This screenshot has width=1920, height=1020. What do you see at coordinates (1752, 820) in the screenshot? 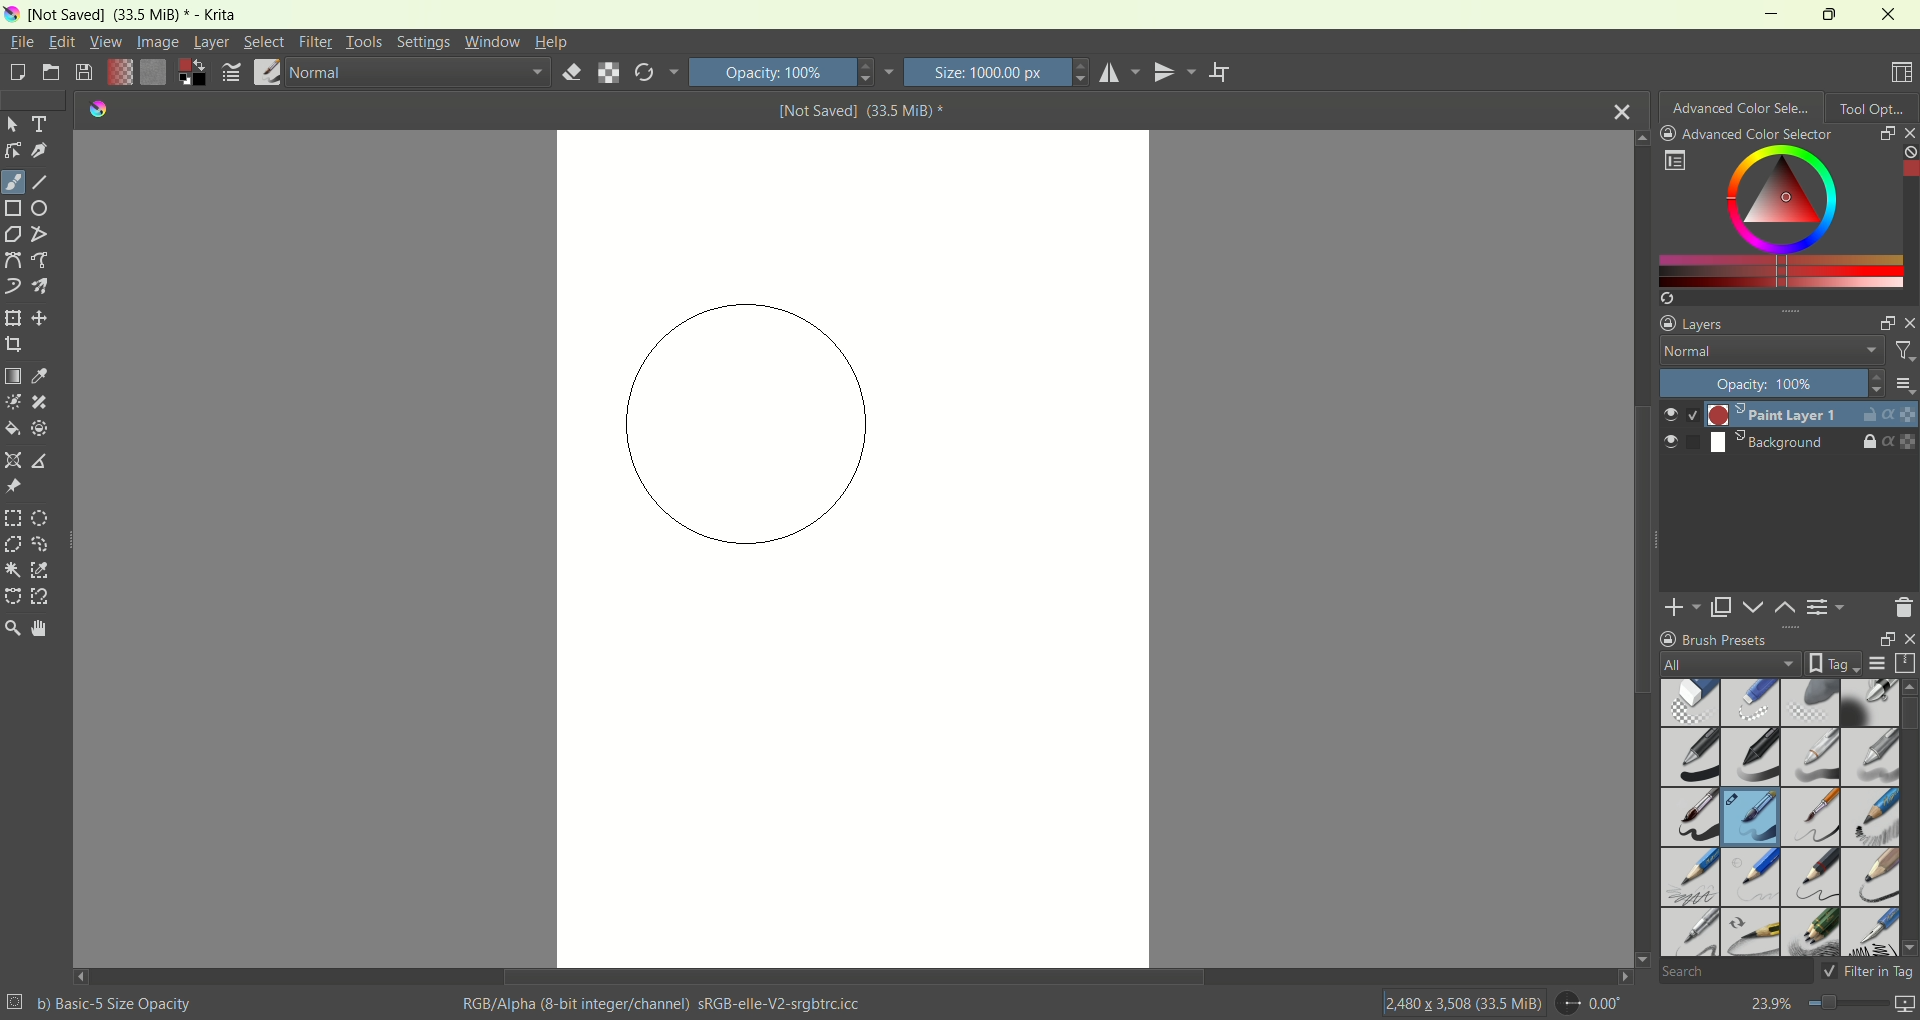
I see `basic 5 opacity` at bounding box center [1752, 820].